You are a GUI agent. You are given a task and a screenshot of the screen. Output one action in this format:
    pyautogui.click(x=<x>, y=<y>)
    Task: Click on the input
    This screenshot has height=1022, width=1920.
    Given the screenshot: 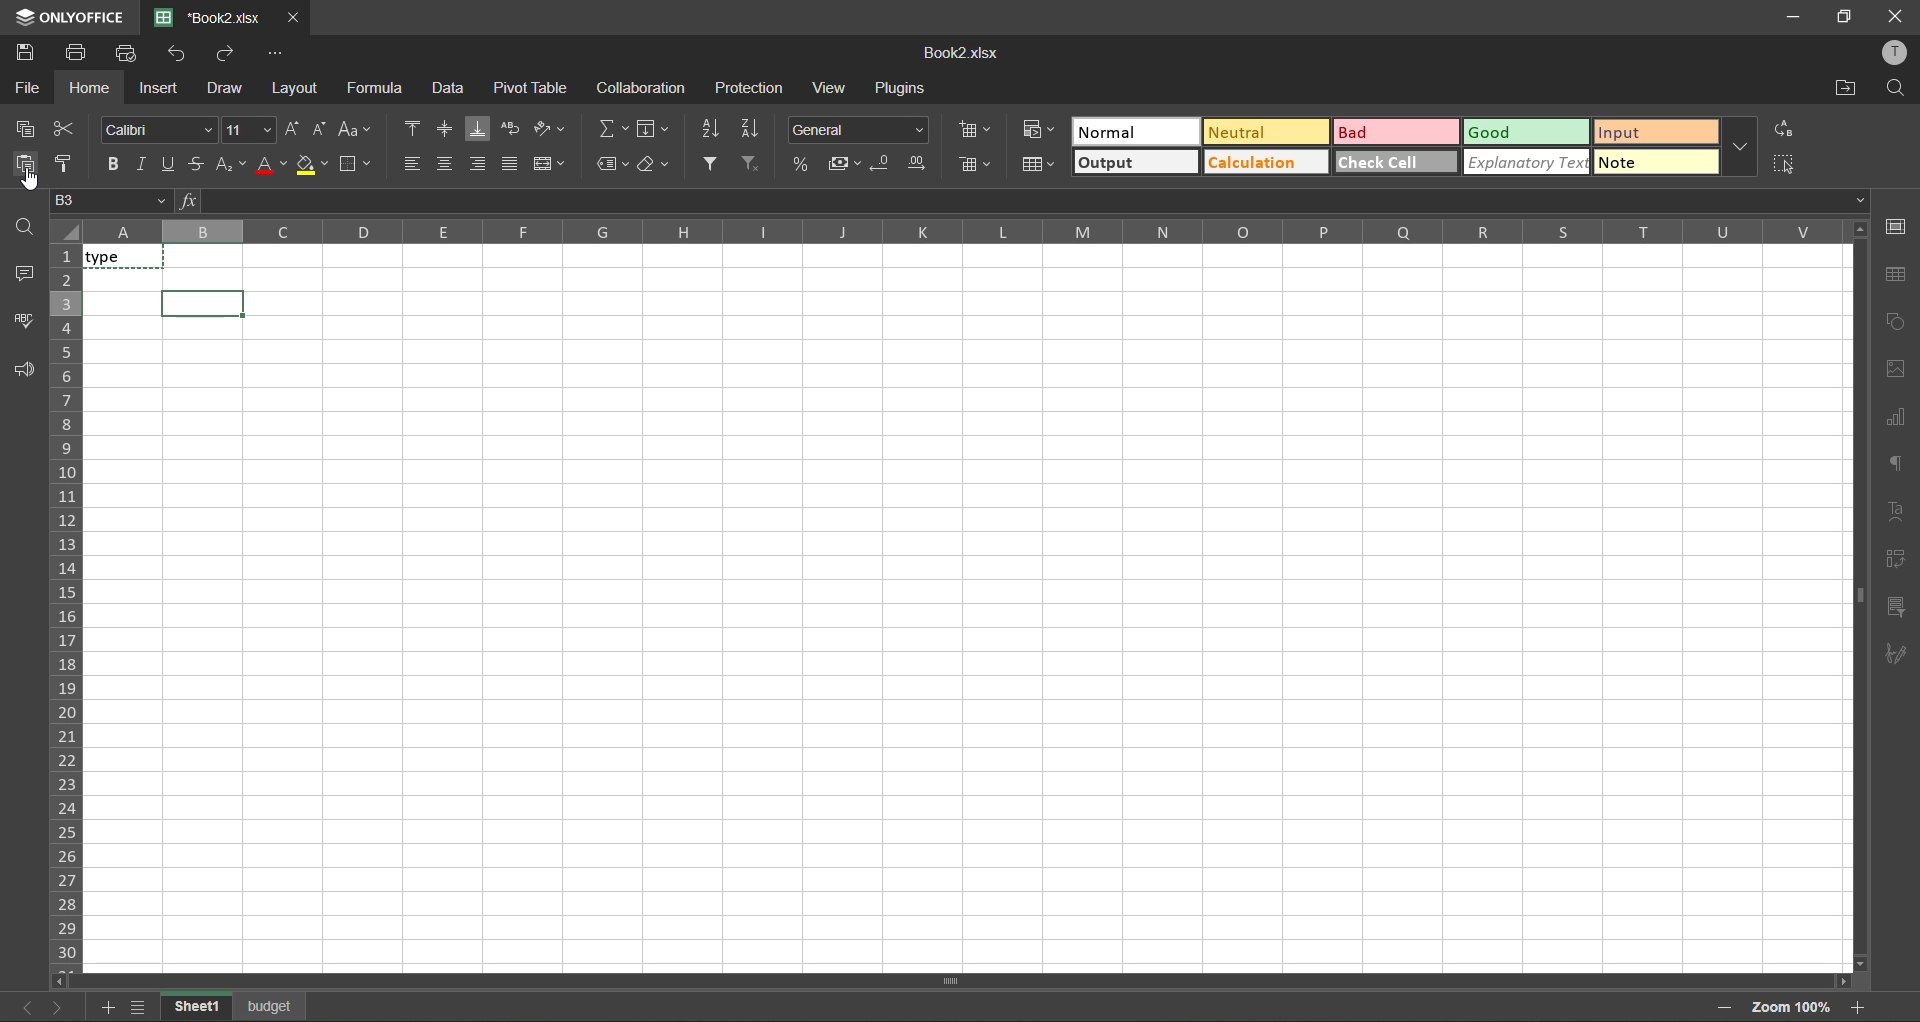 What is the action you would take?
    pyautogui.click(x=1656, y=131)
    